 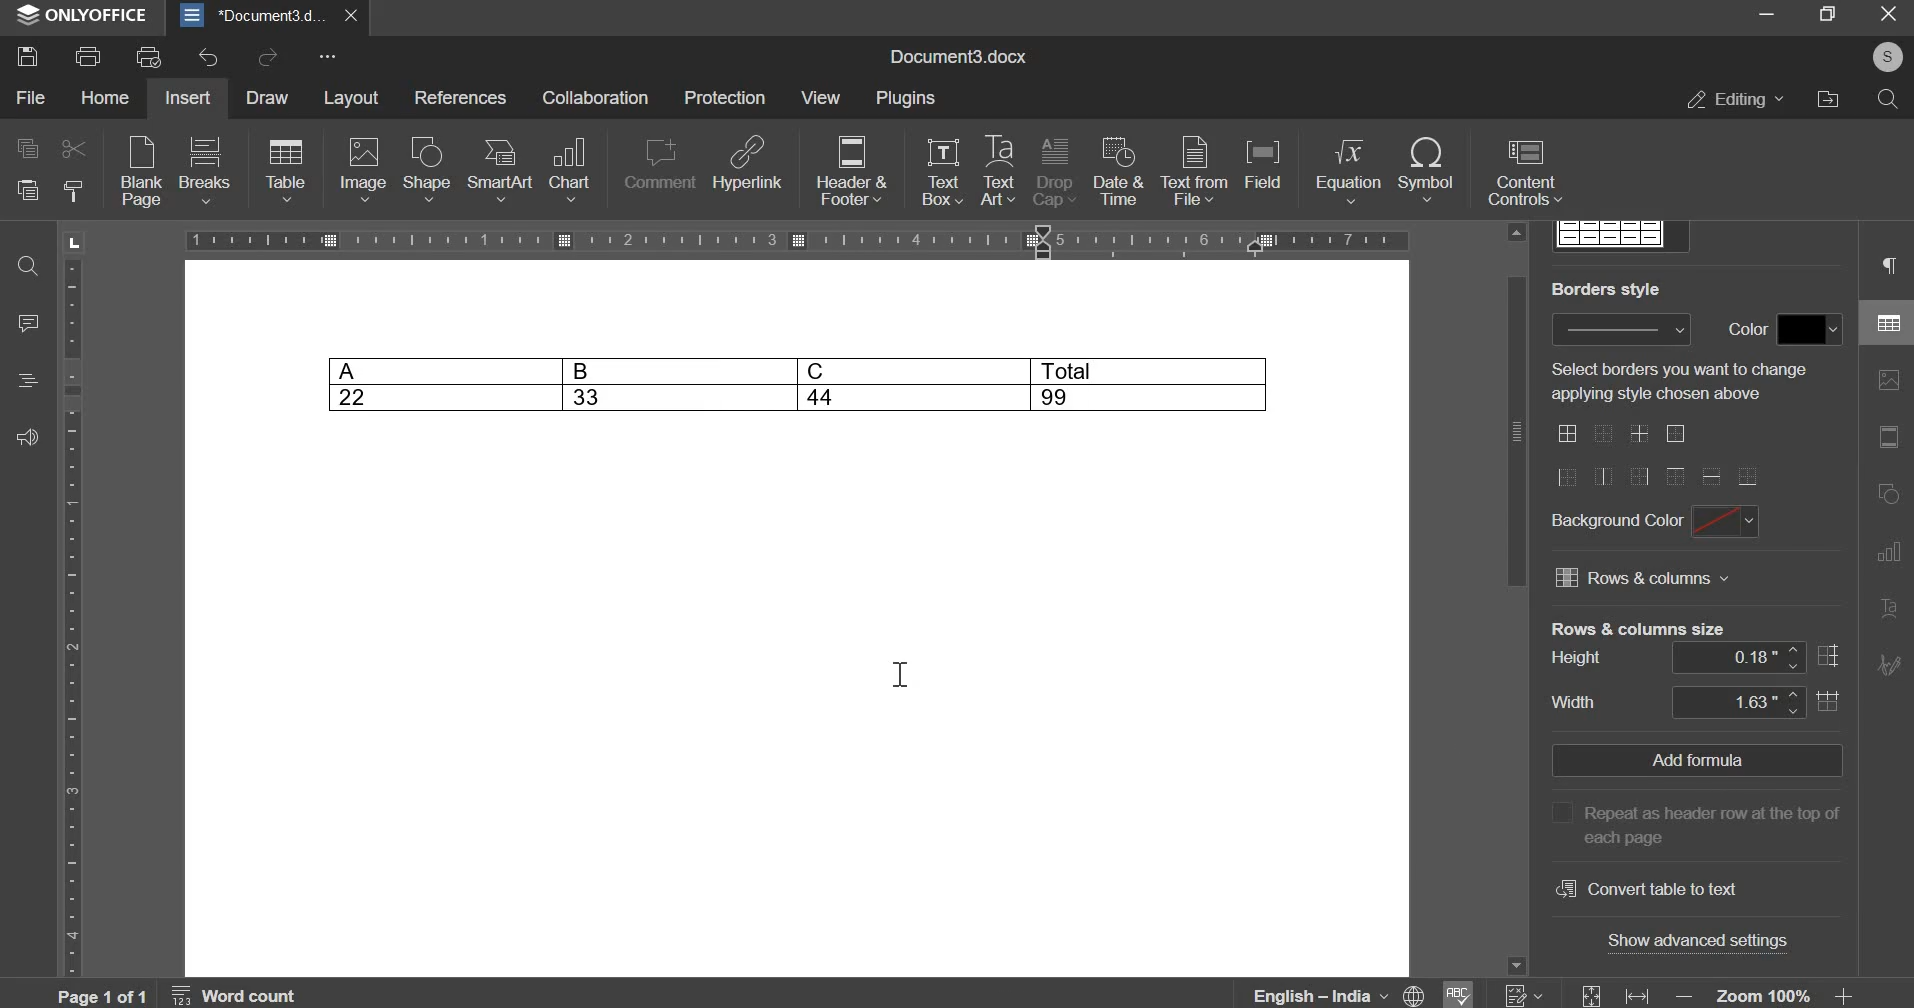 I want to click on maximize, so click(x=1829, y=17).